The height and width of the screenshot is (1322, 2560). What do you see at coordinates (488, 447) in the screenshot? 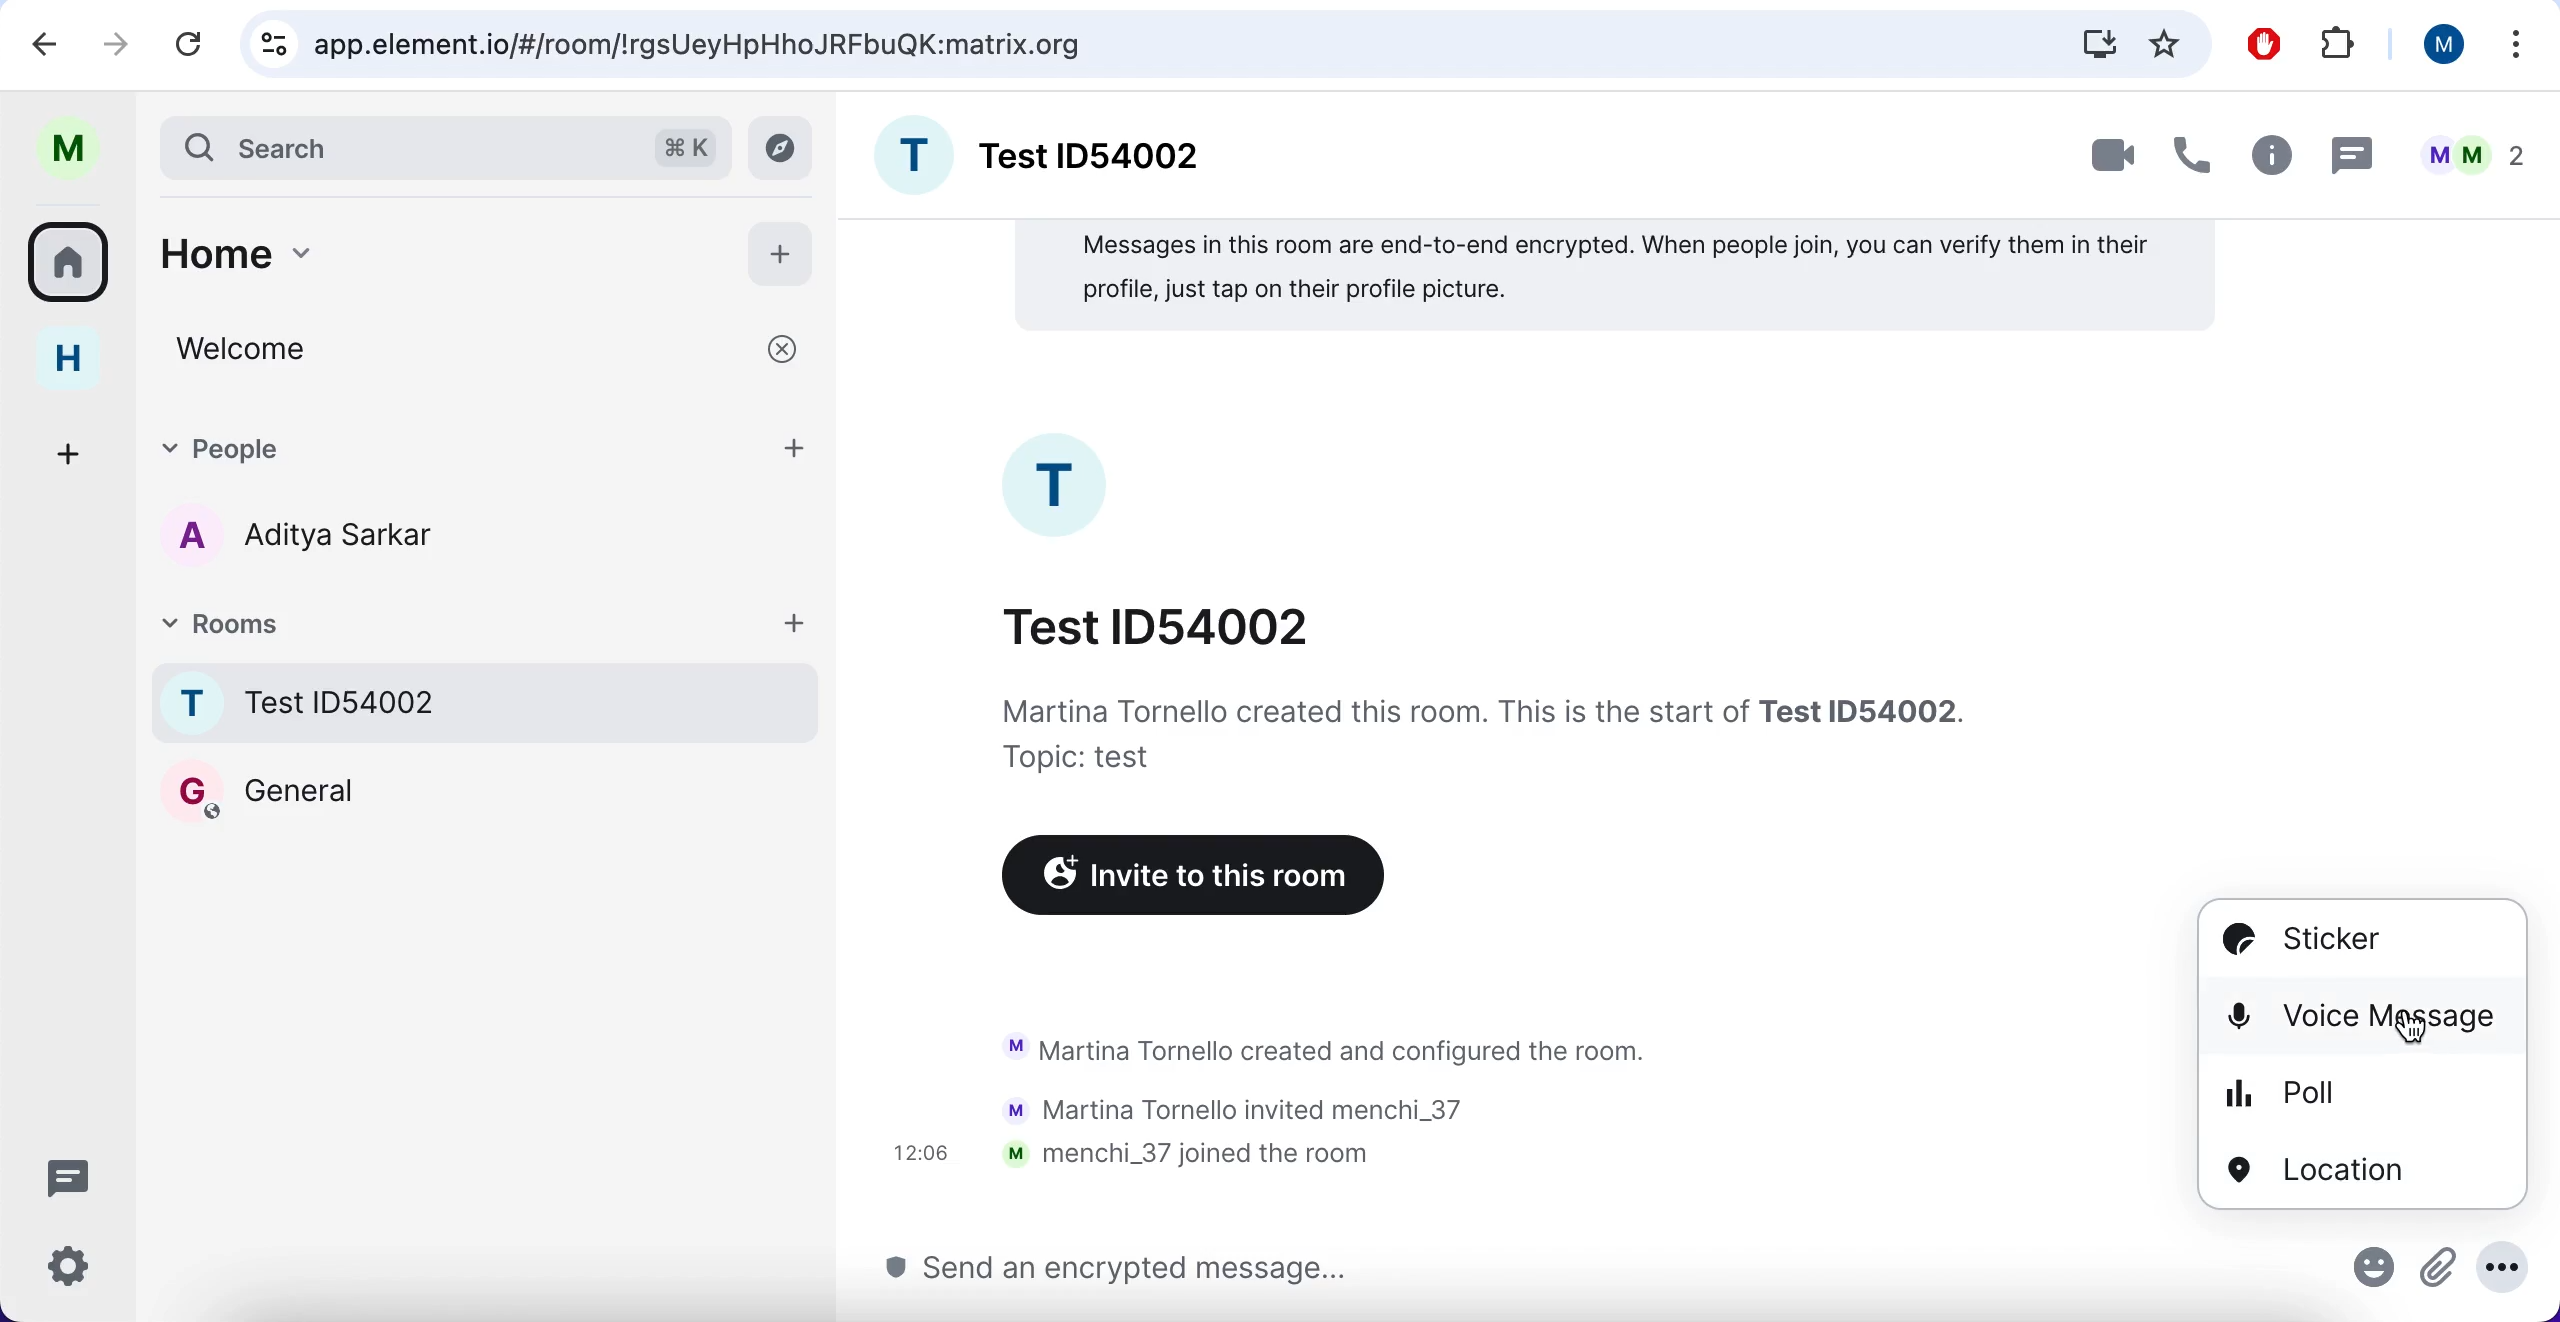
I see `people` at bounding box center [488, 447].